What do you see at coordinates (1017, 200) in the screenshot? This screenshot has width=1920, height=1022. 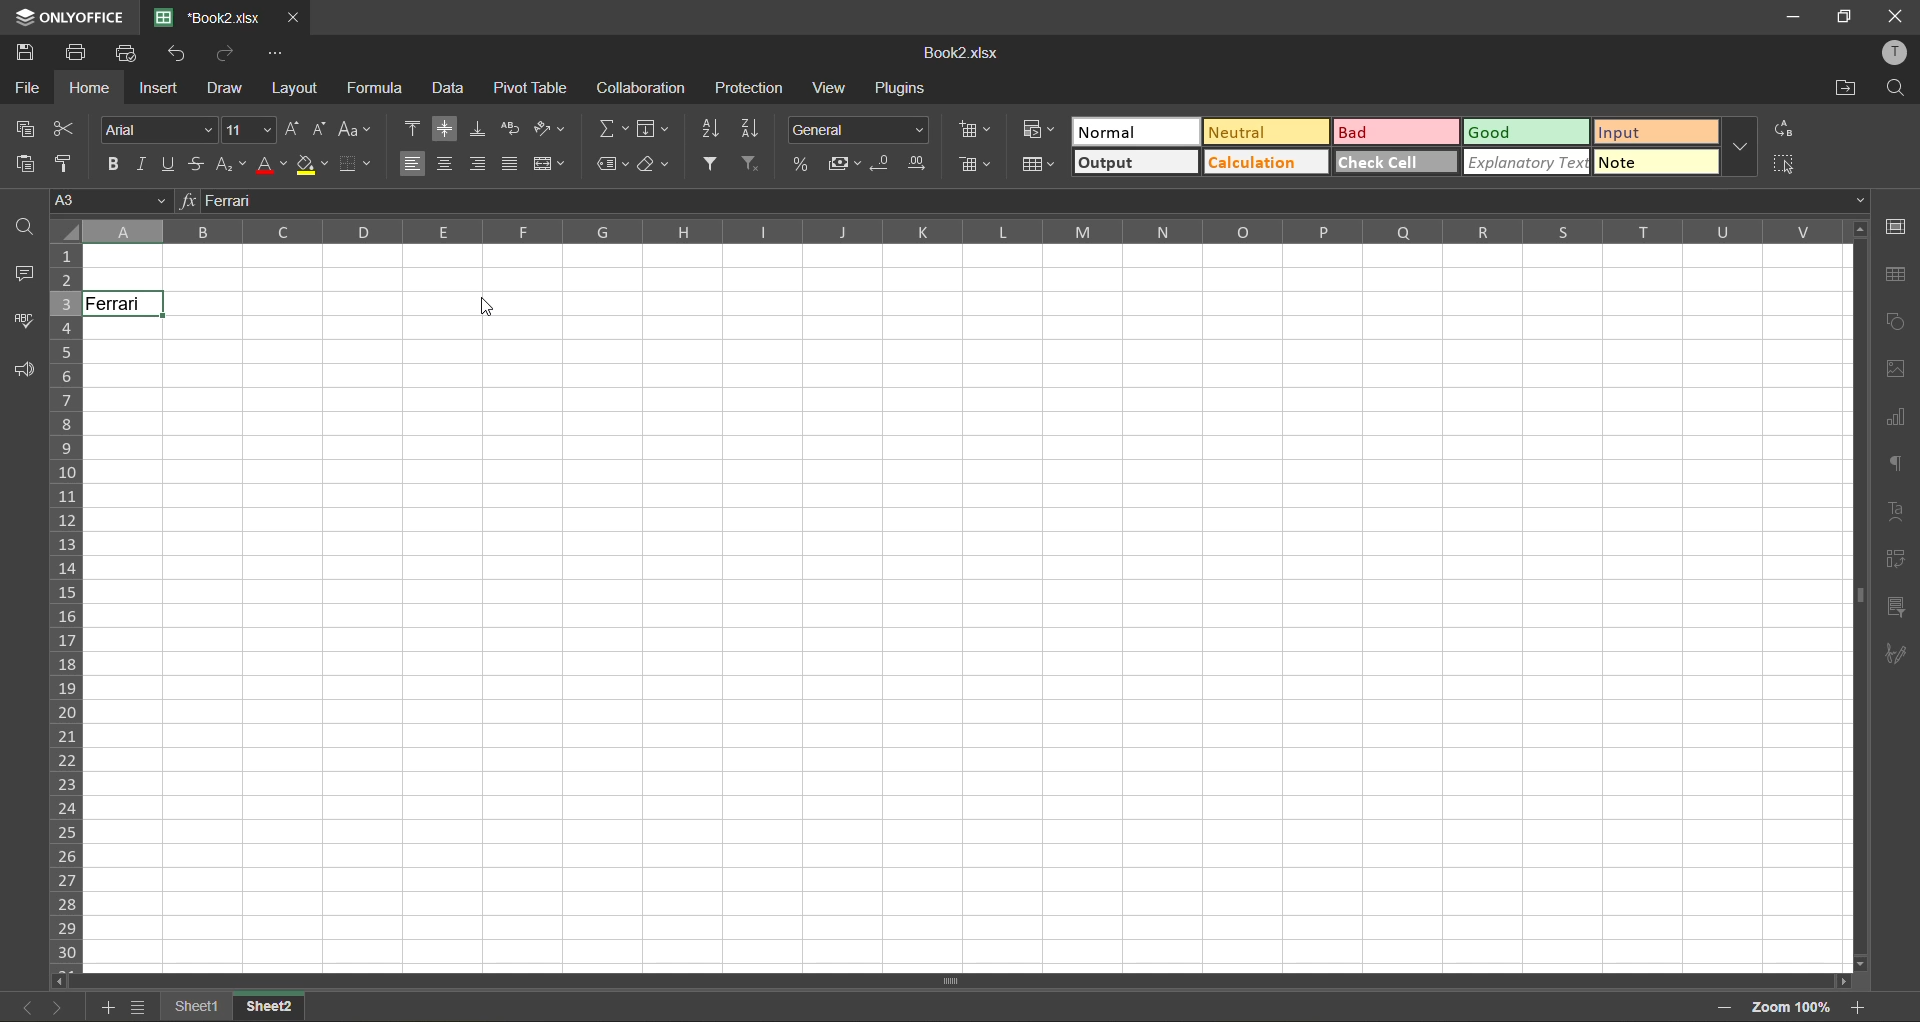 I see `formula bar` at bounding box center [1017, 200].